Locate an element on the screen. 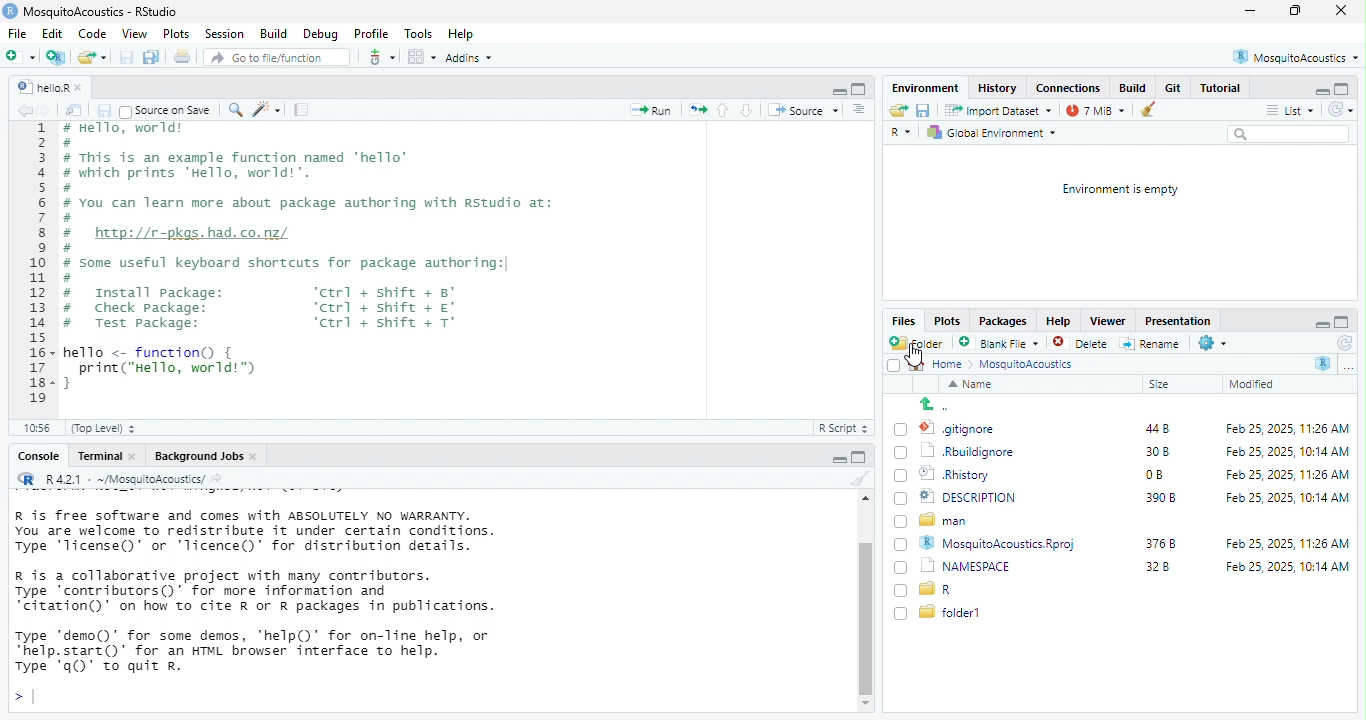  Viewer is located at coordinates (1107, 319).